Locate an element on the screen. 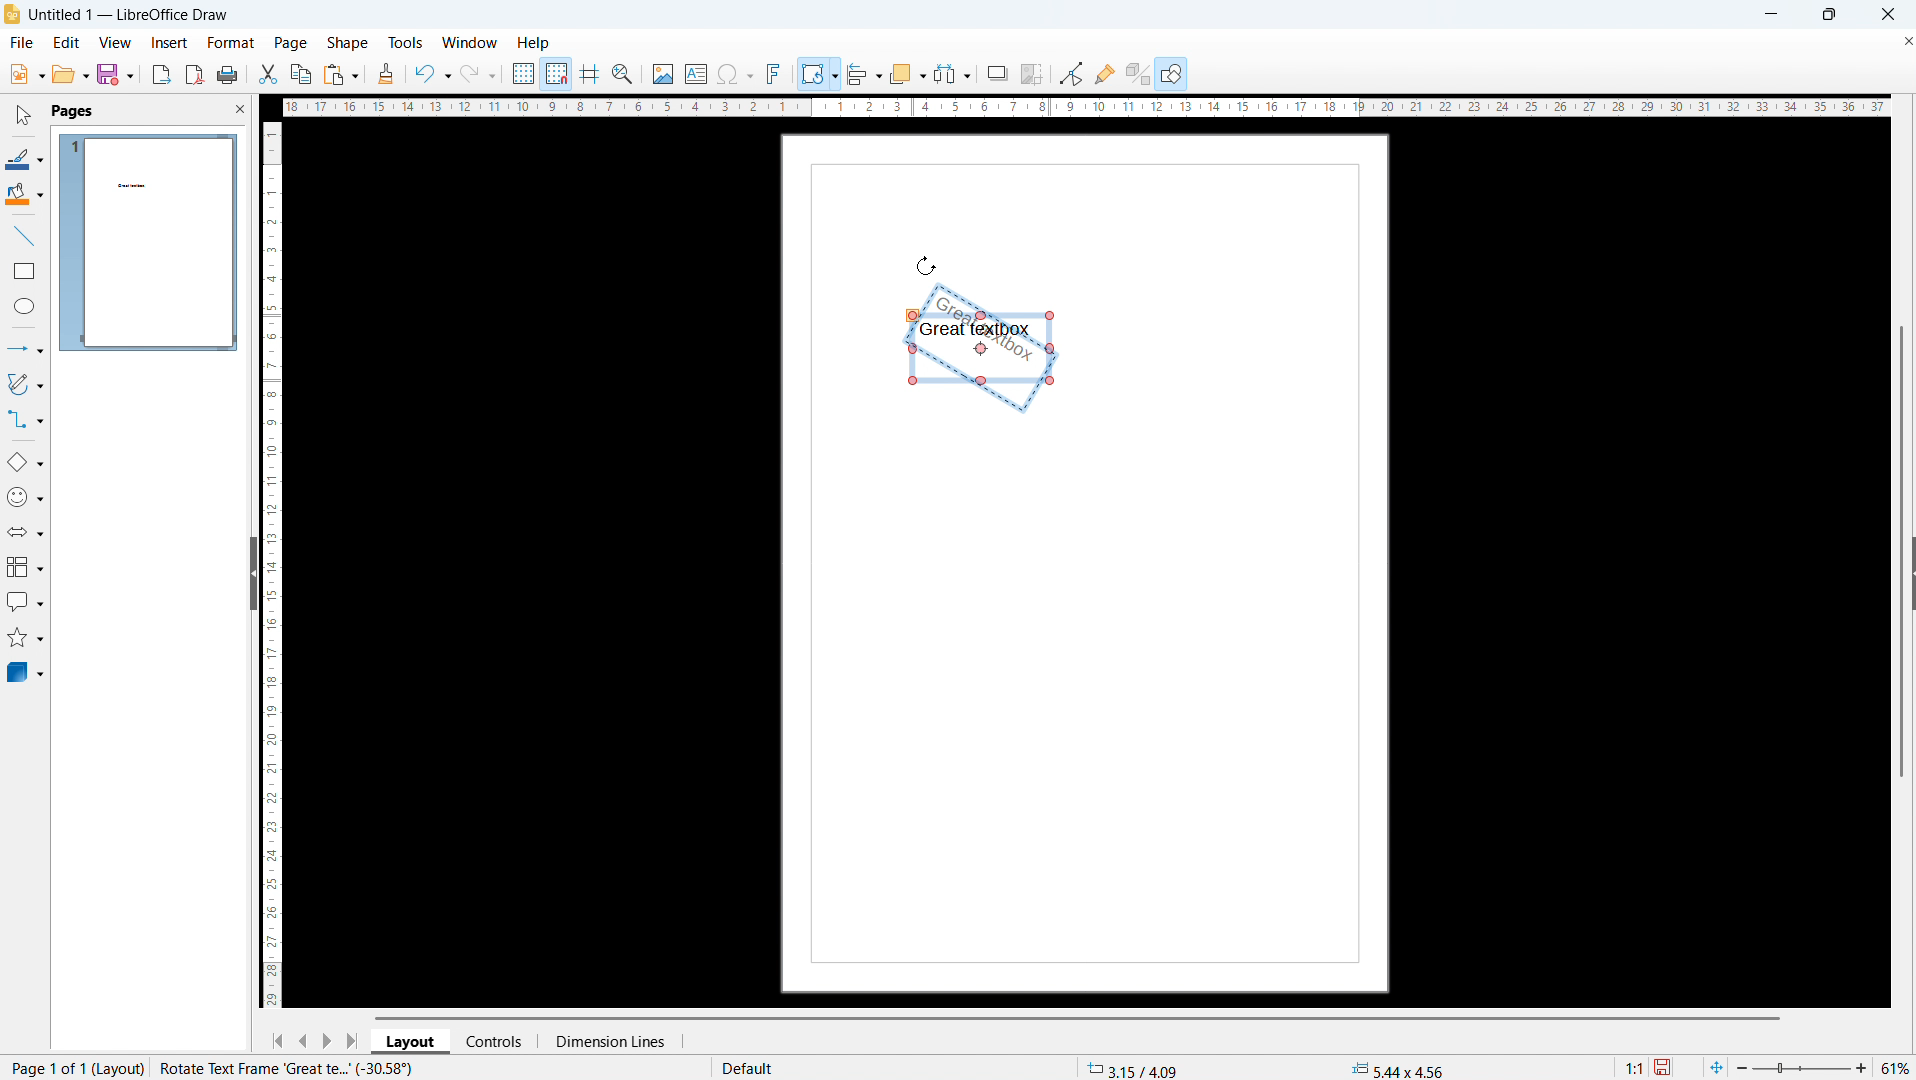 The height and width of the screenshot is (1080, 1916). guidelines while moving is located at coordinates (591, 74).